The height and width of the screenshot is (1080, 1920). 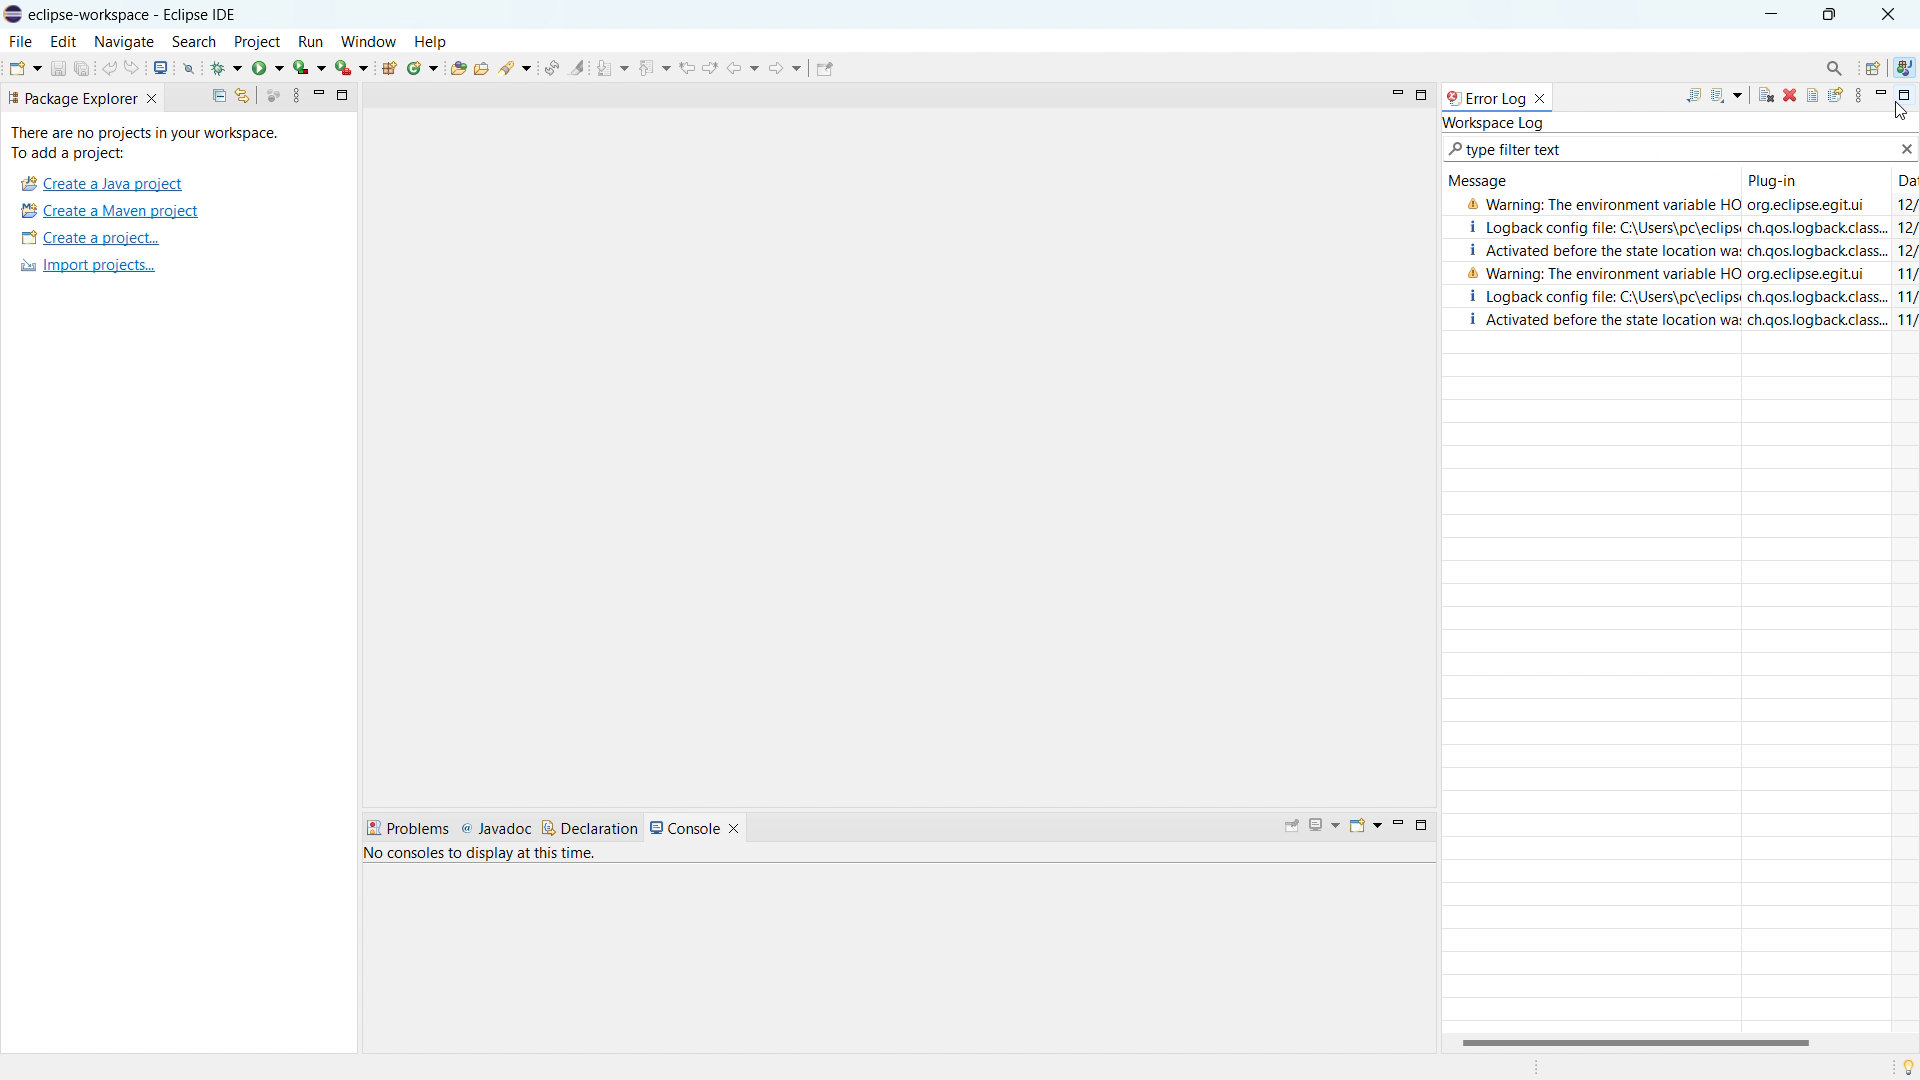 I want to click on new java class, so click(x=423, y=68).